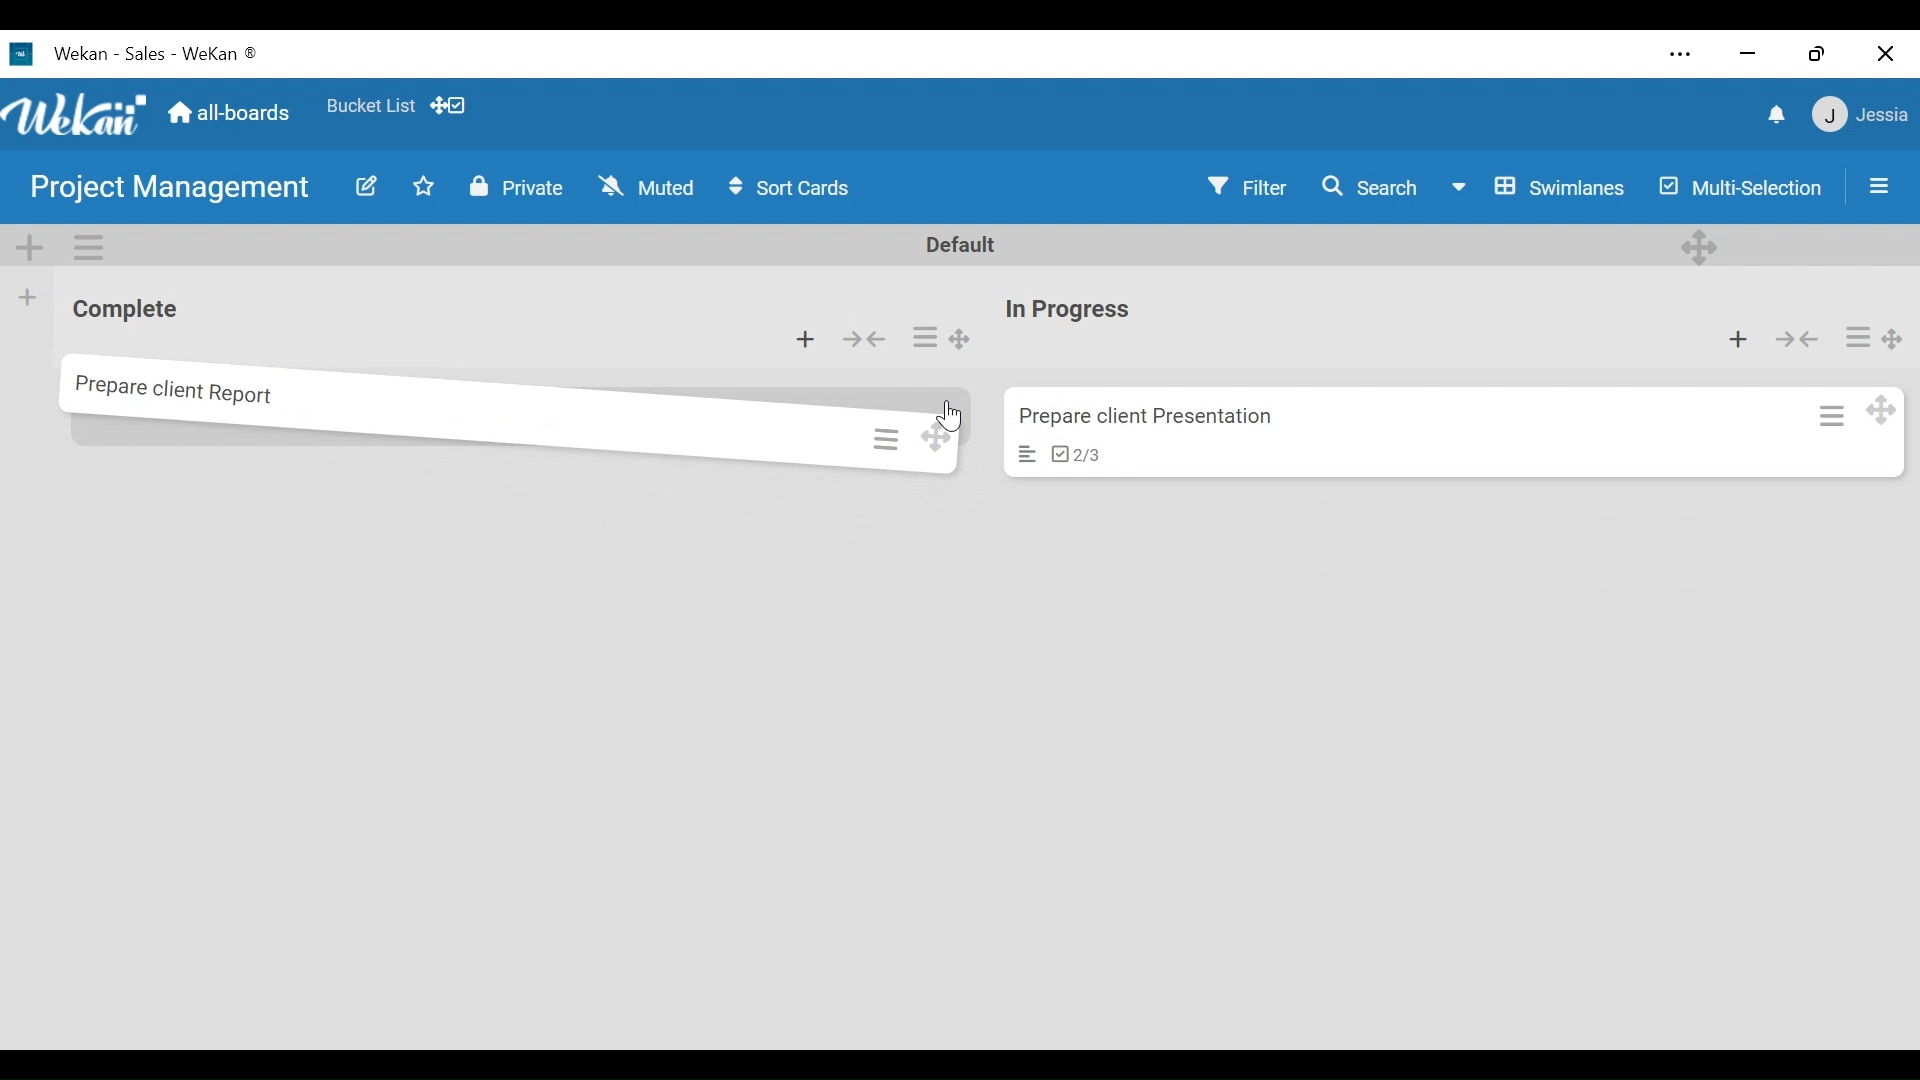  I want to click on Wekan logo, so click(78, 116).